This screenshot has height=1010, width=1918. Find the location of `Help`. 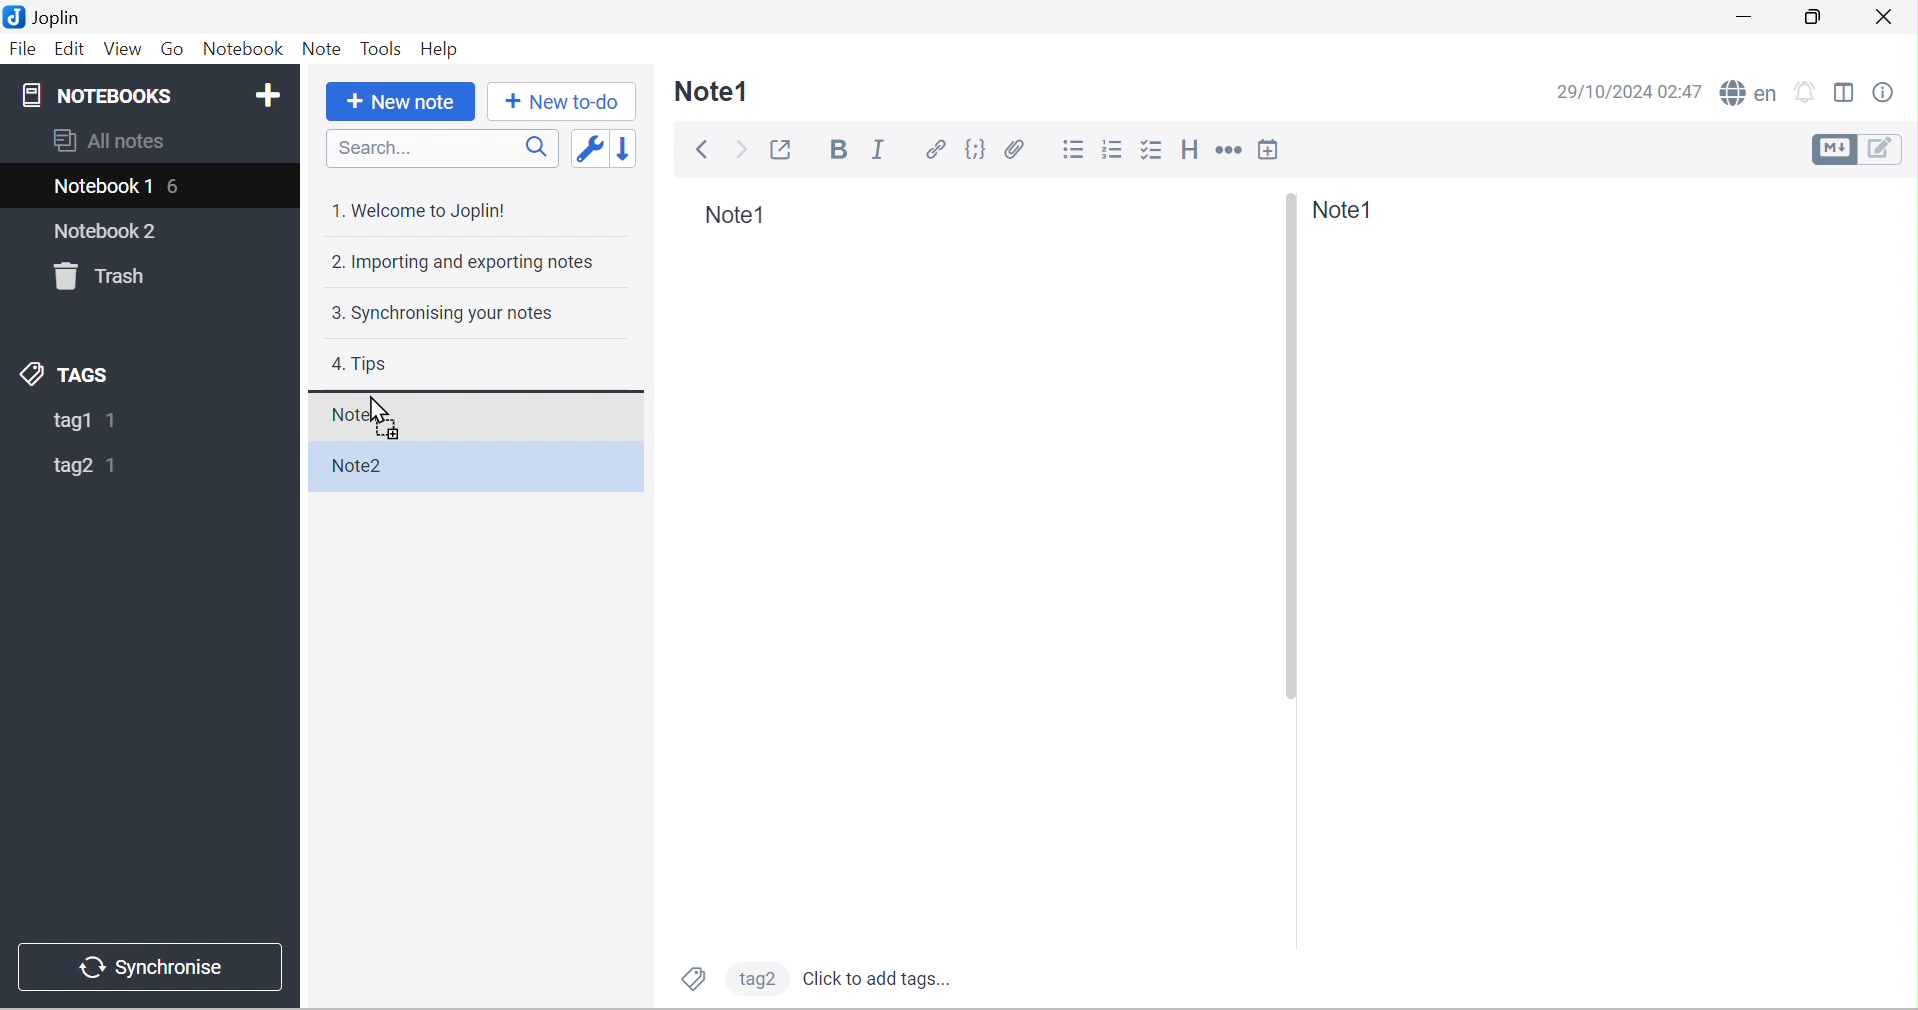

Help is located at coordinates (447, 51).